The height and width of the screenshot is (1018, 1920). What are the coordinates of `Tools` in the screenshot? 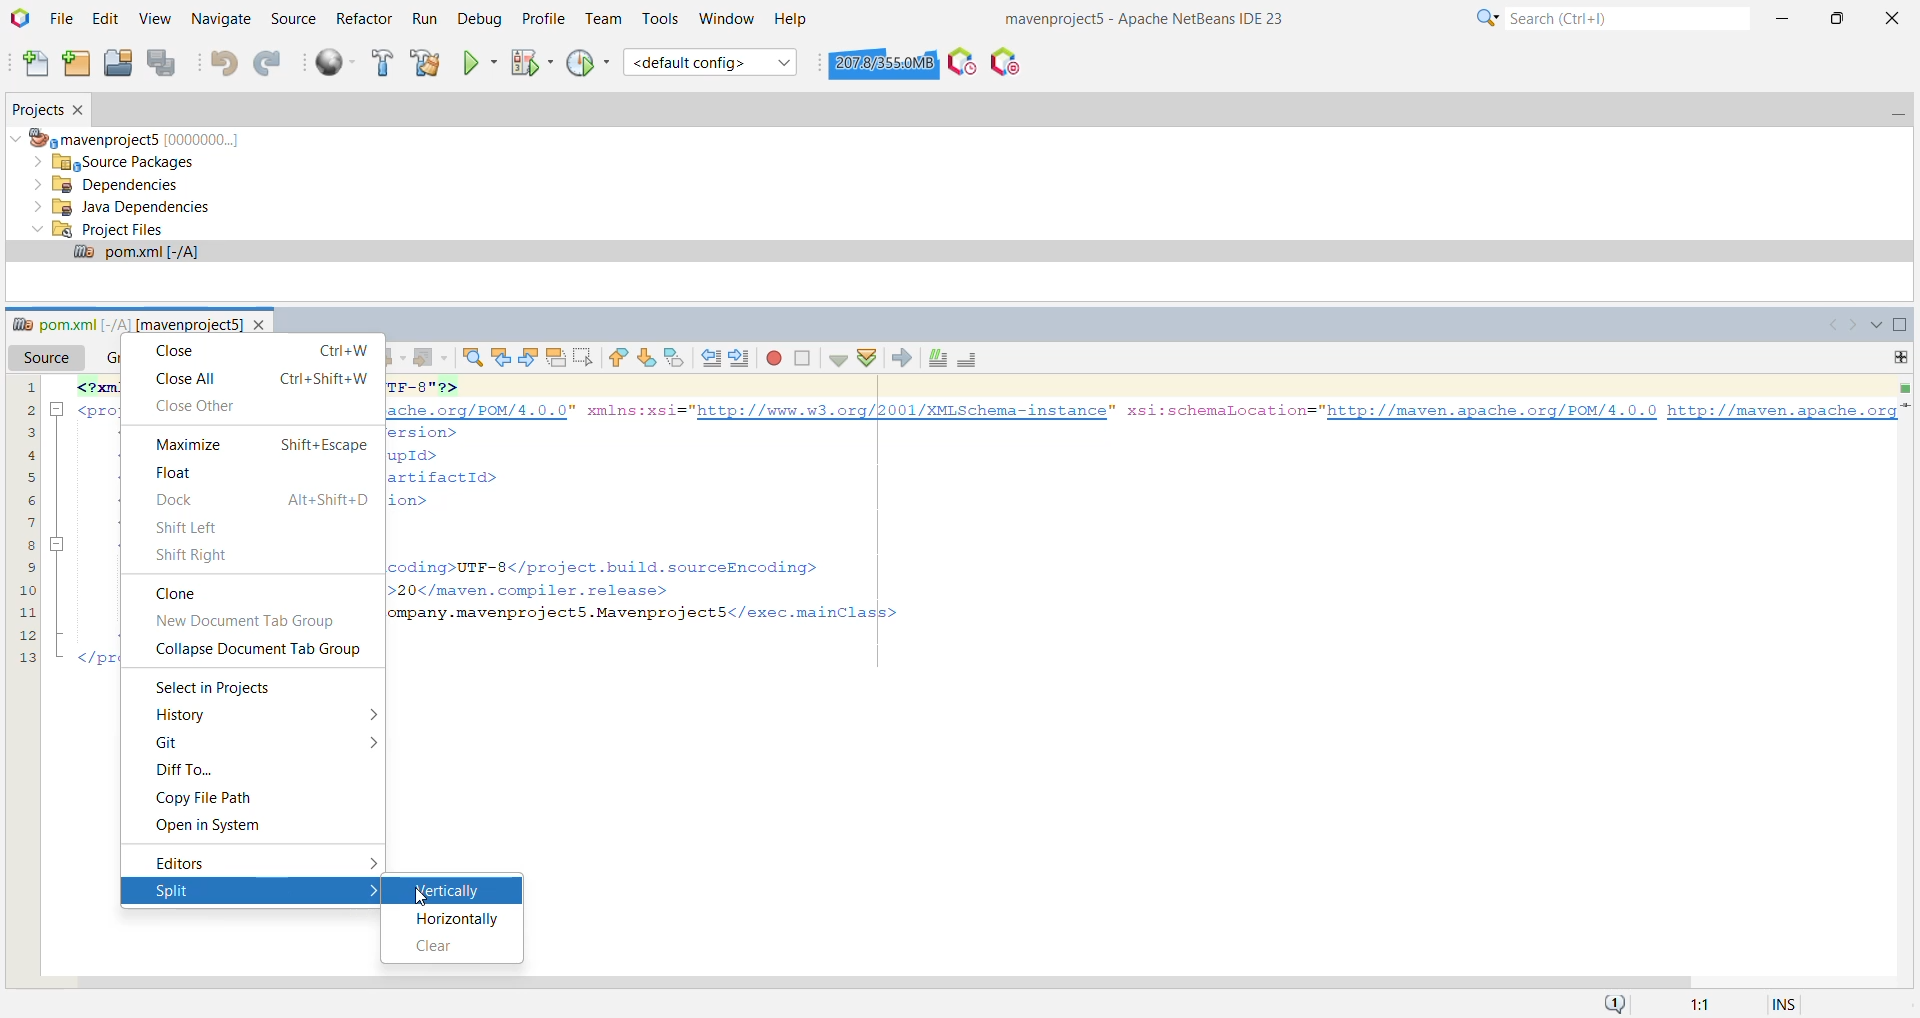 It's located at (661, 19).